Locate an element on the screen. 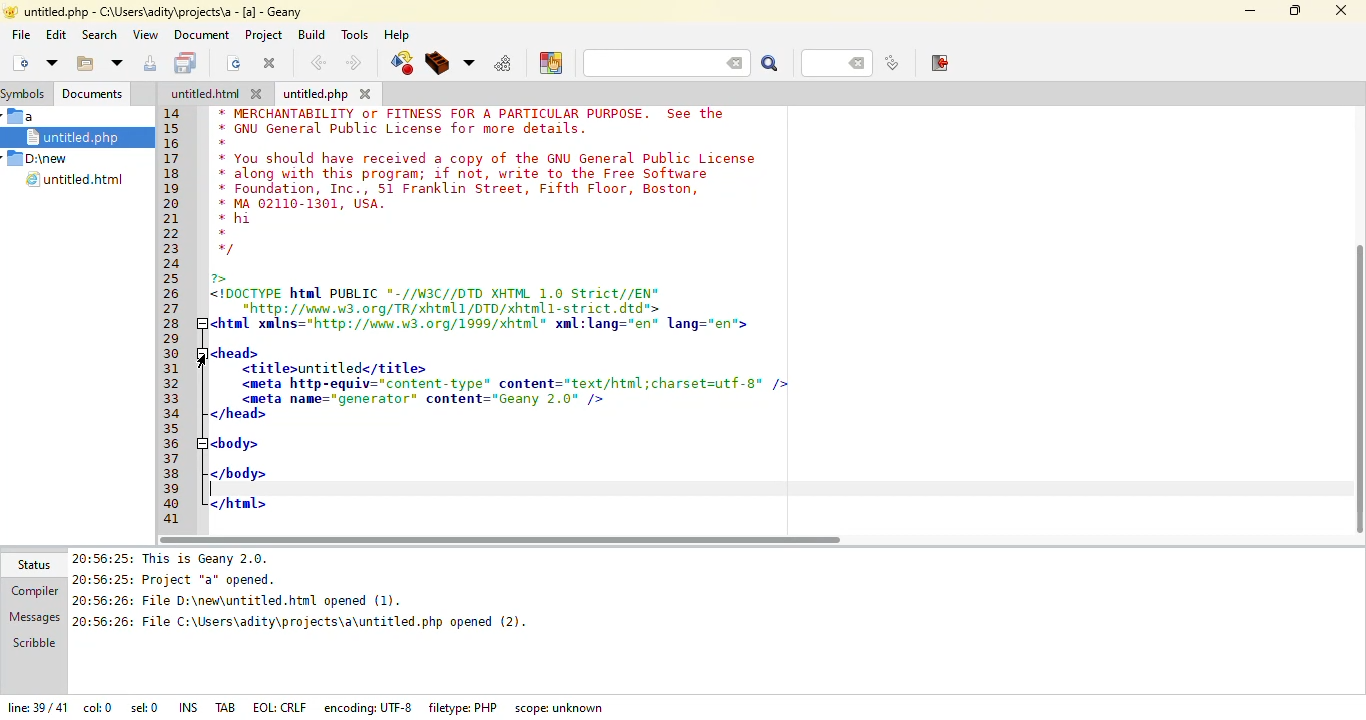  more is located at coordinates (118, 62).